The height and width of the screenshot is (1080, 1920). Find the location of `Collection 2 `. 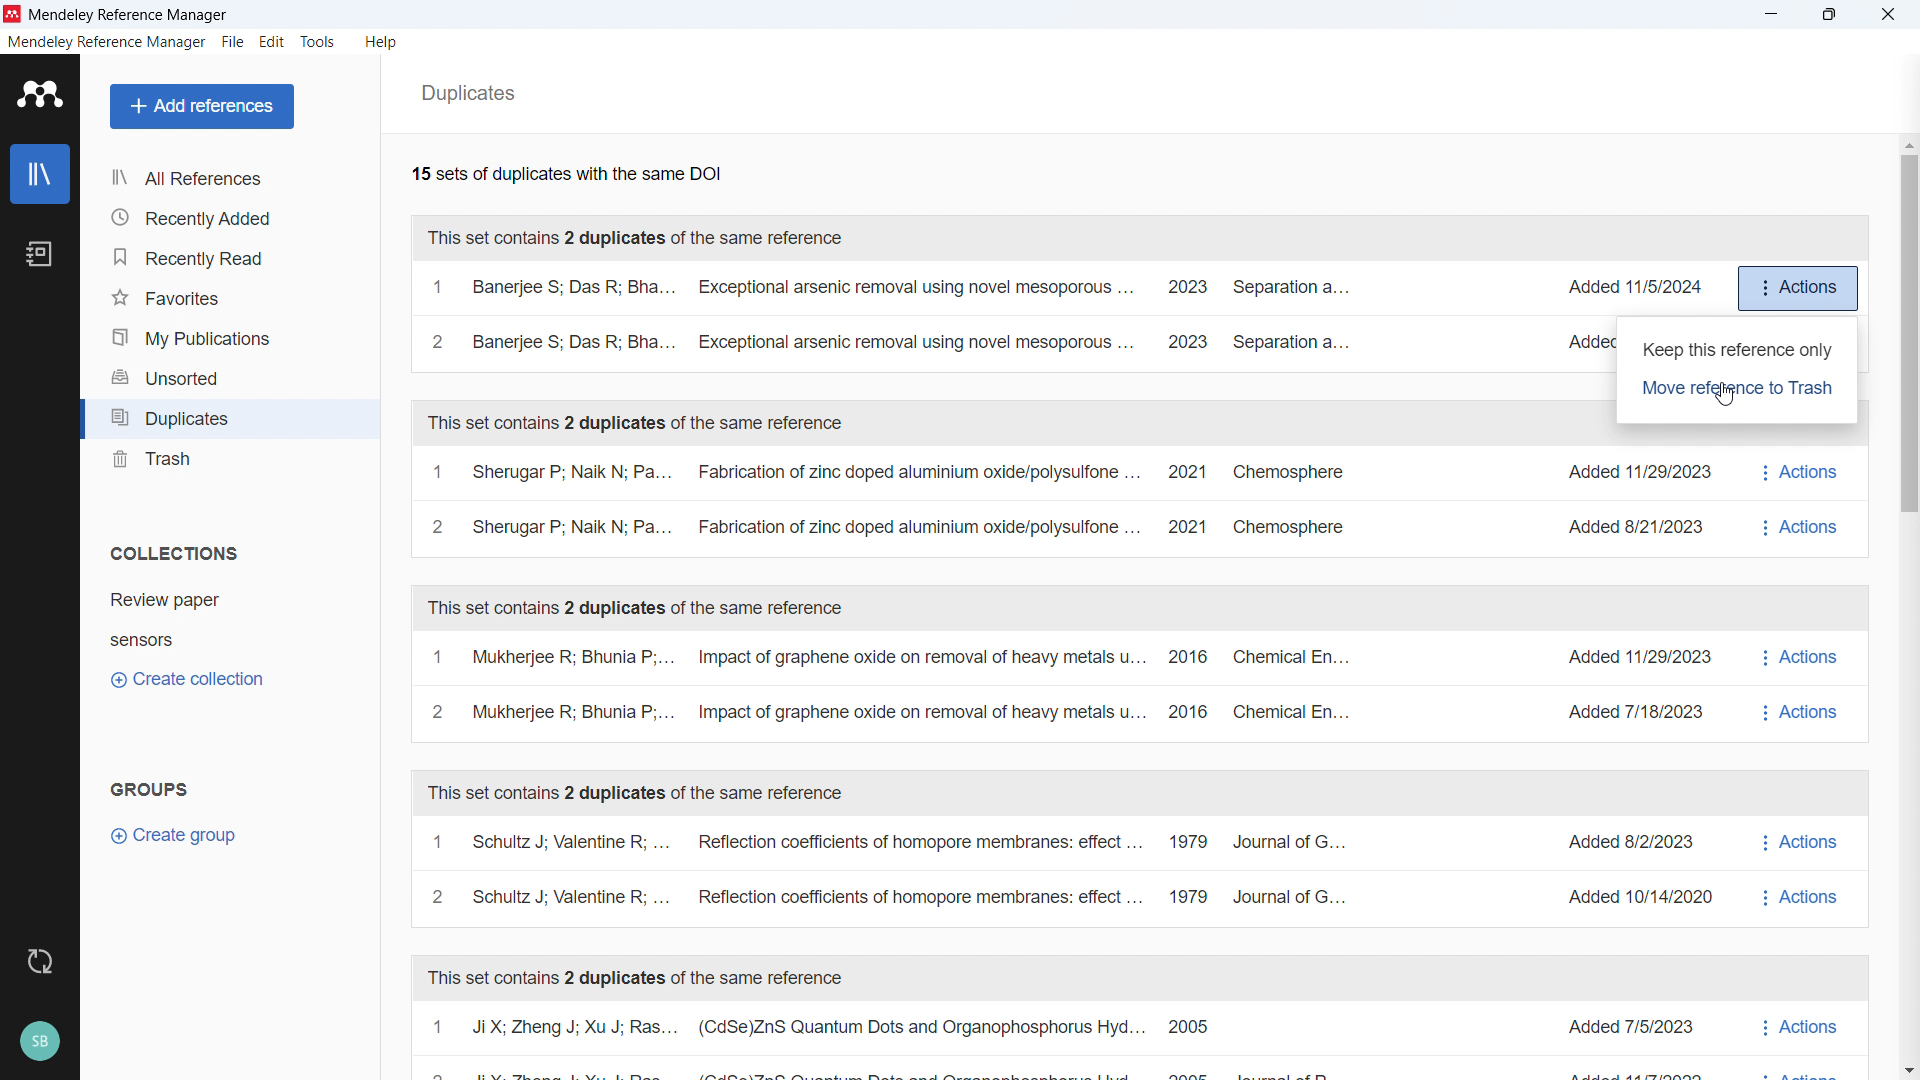

Collection 2  is located at coordinates (221, 639).